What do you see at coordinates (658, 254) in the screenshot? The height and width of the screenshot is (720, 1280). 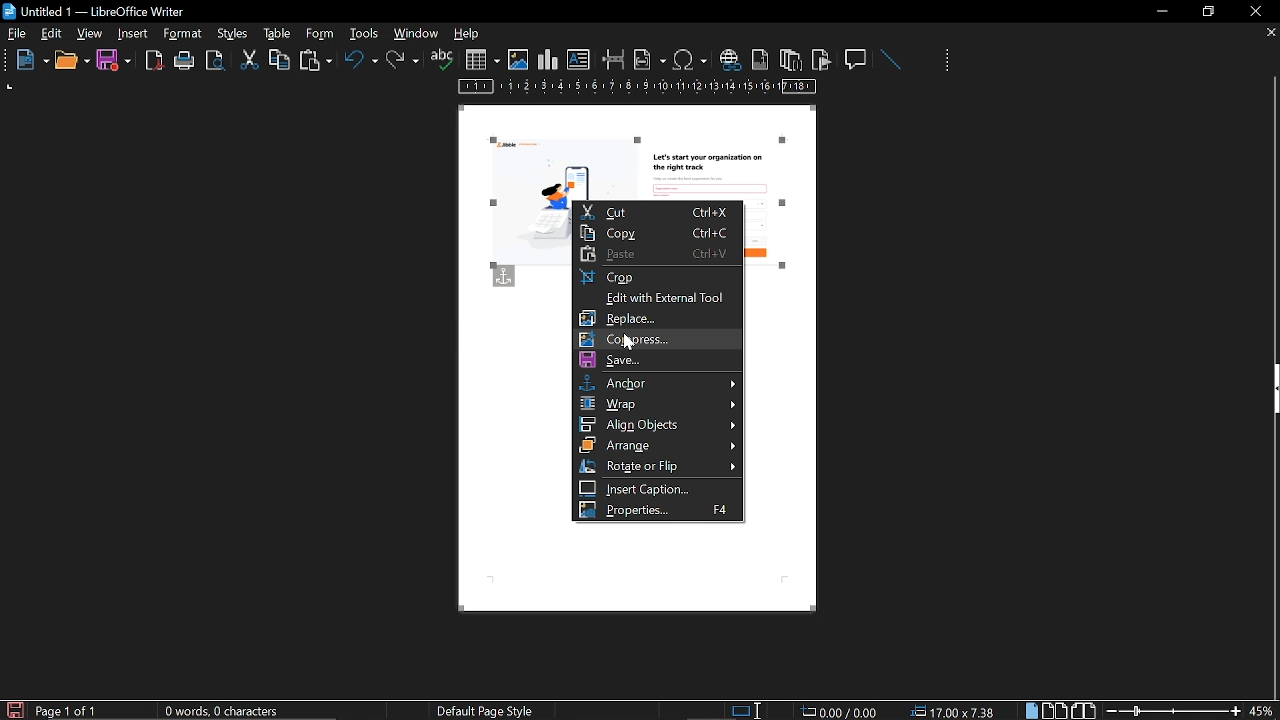 I see `paste` at bounding box center [658, 254].